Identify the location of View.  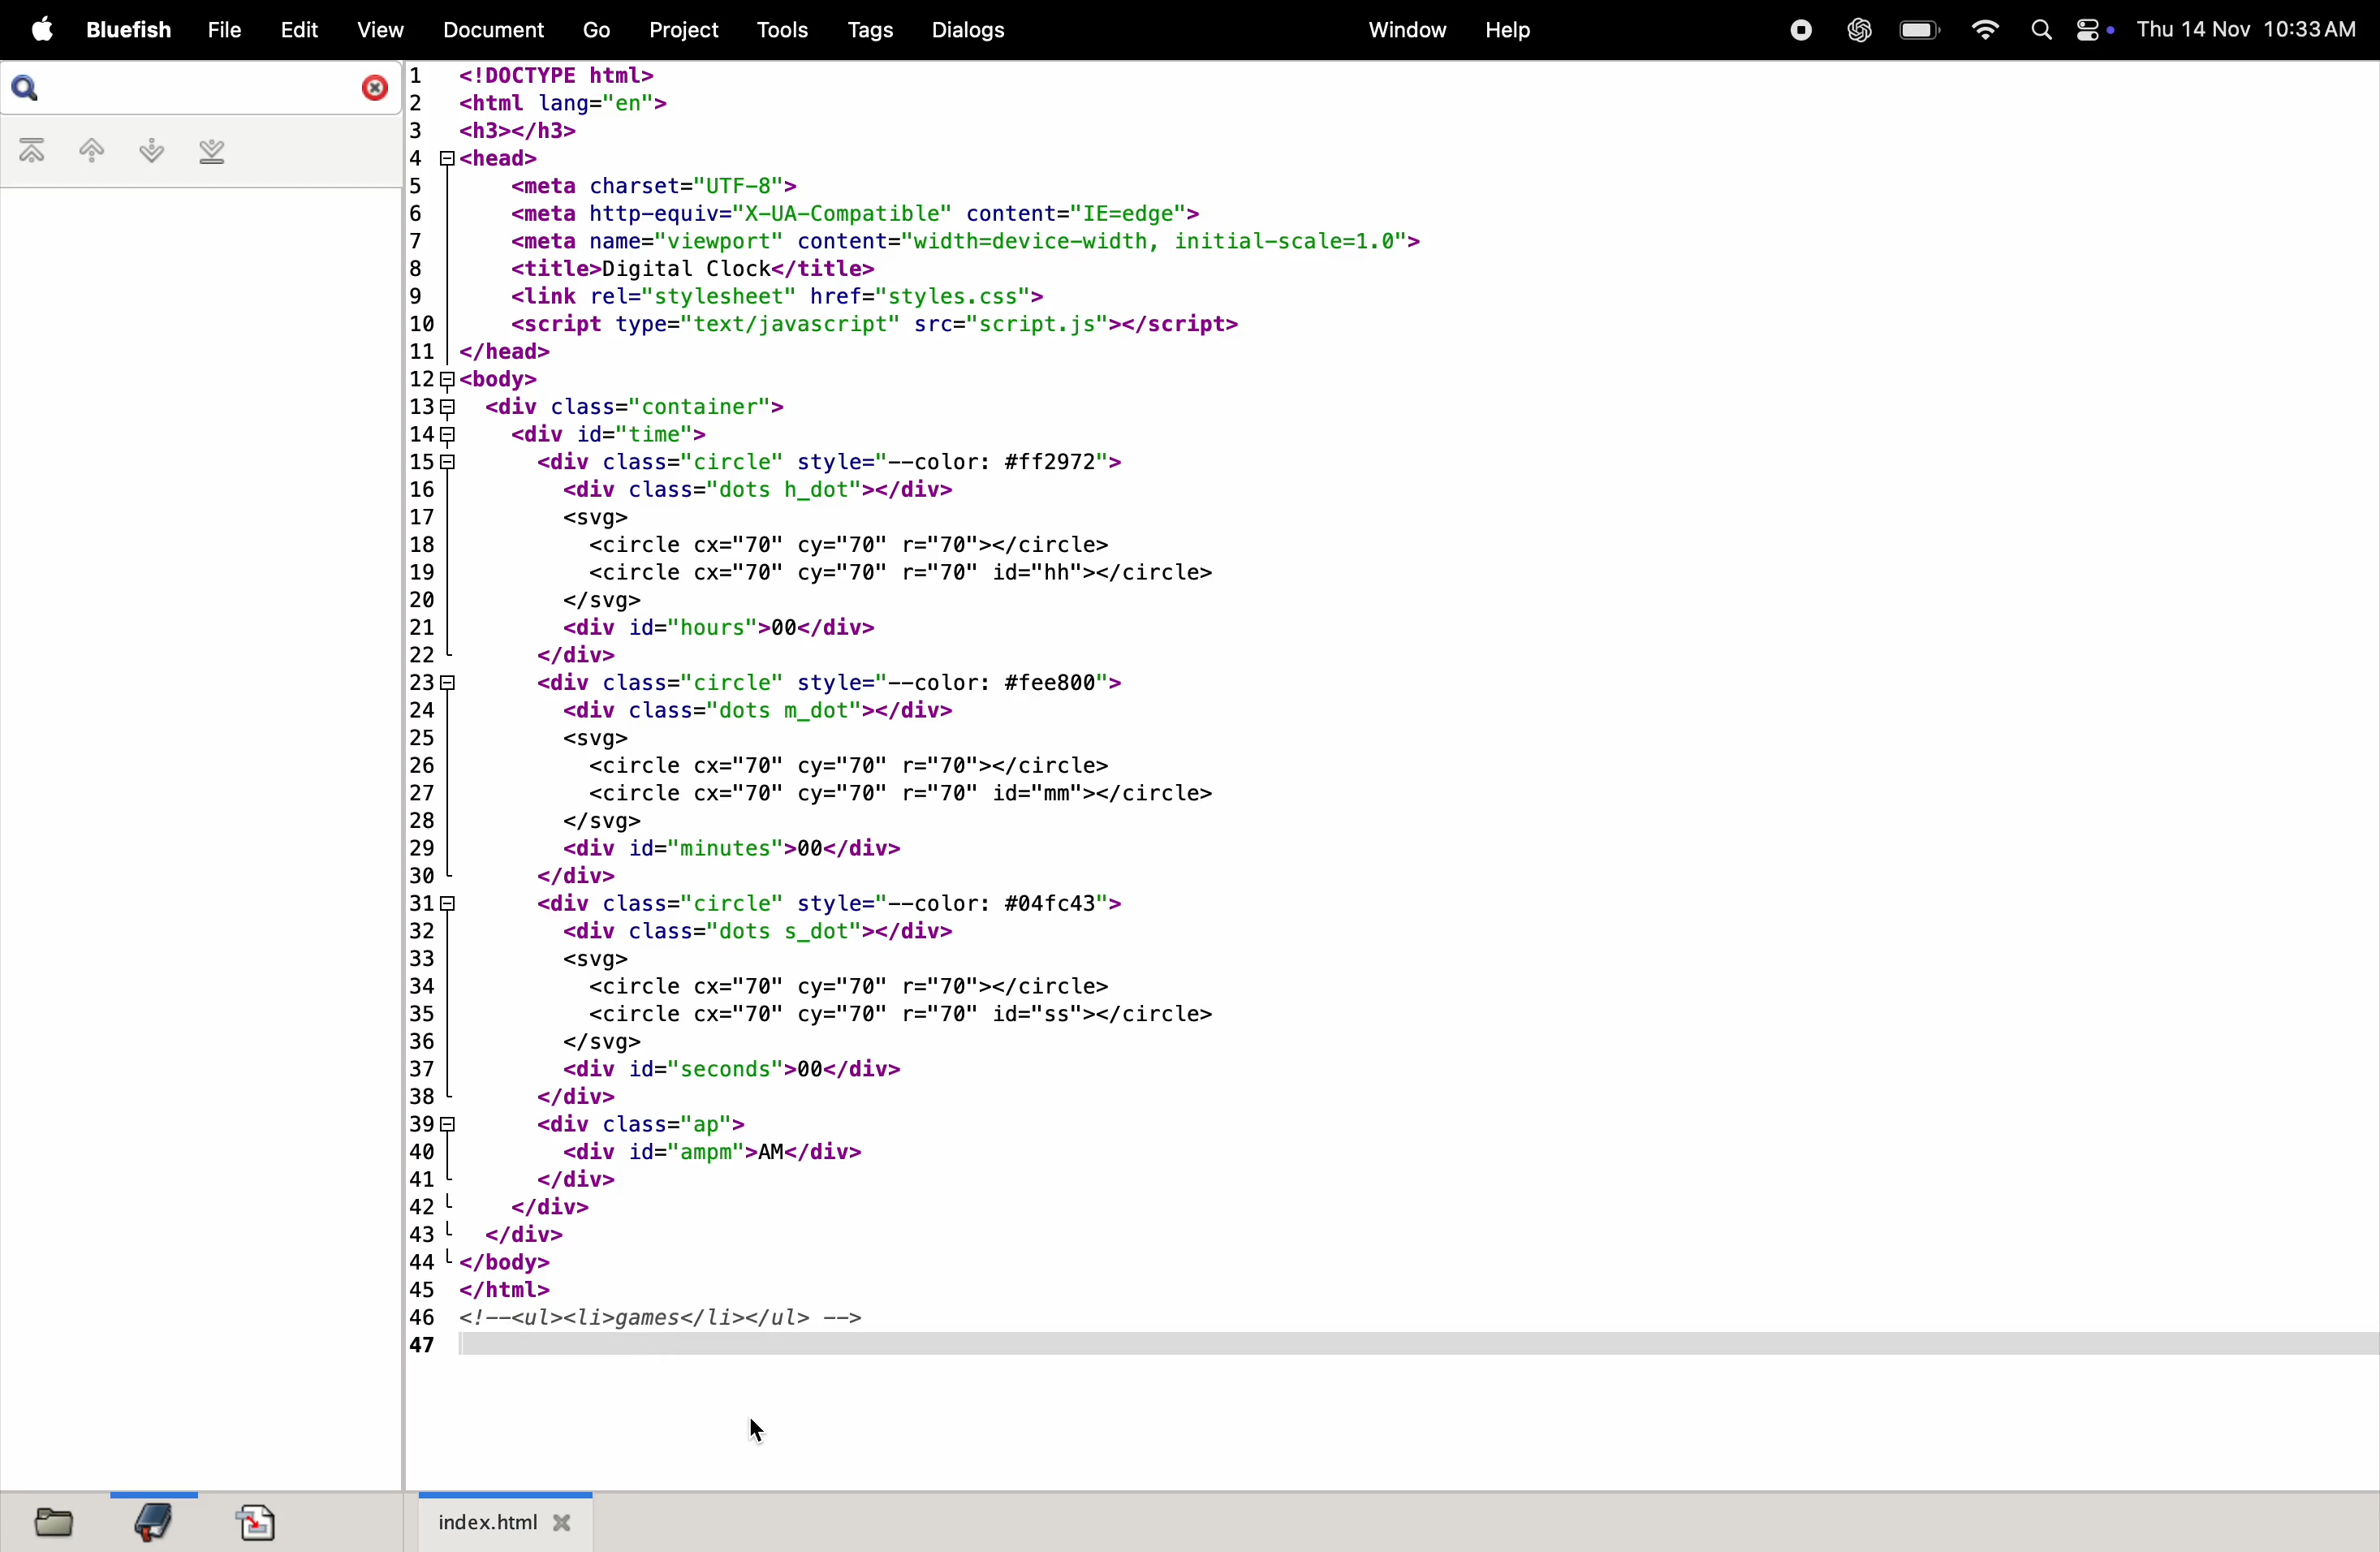
(380, 30).